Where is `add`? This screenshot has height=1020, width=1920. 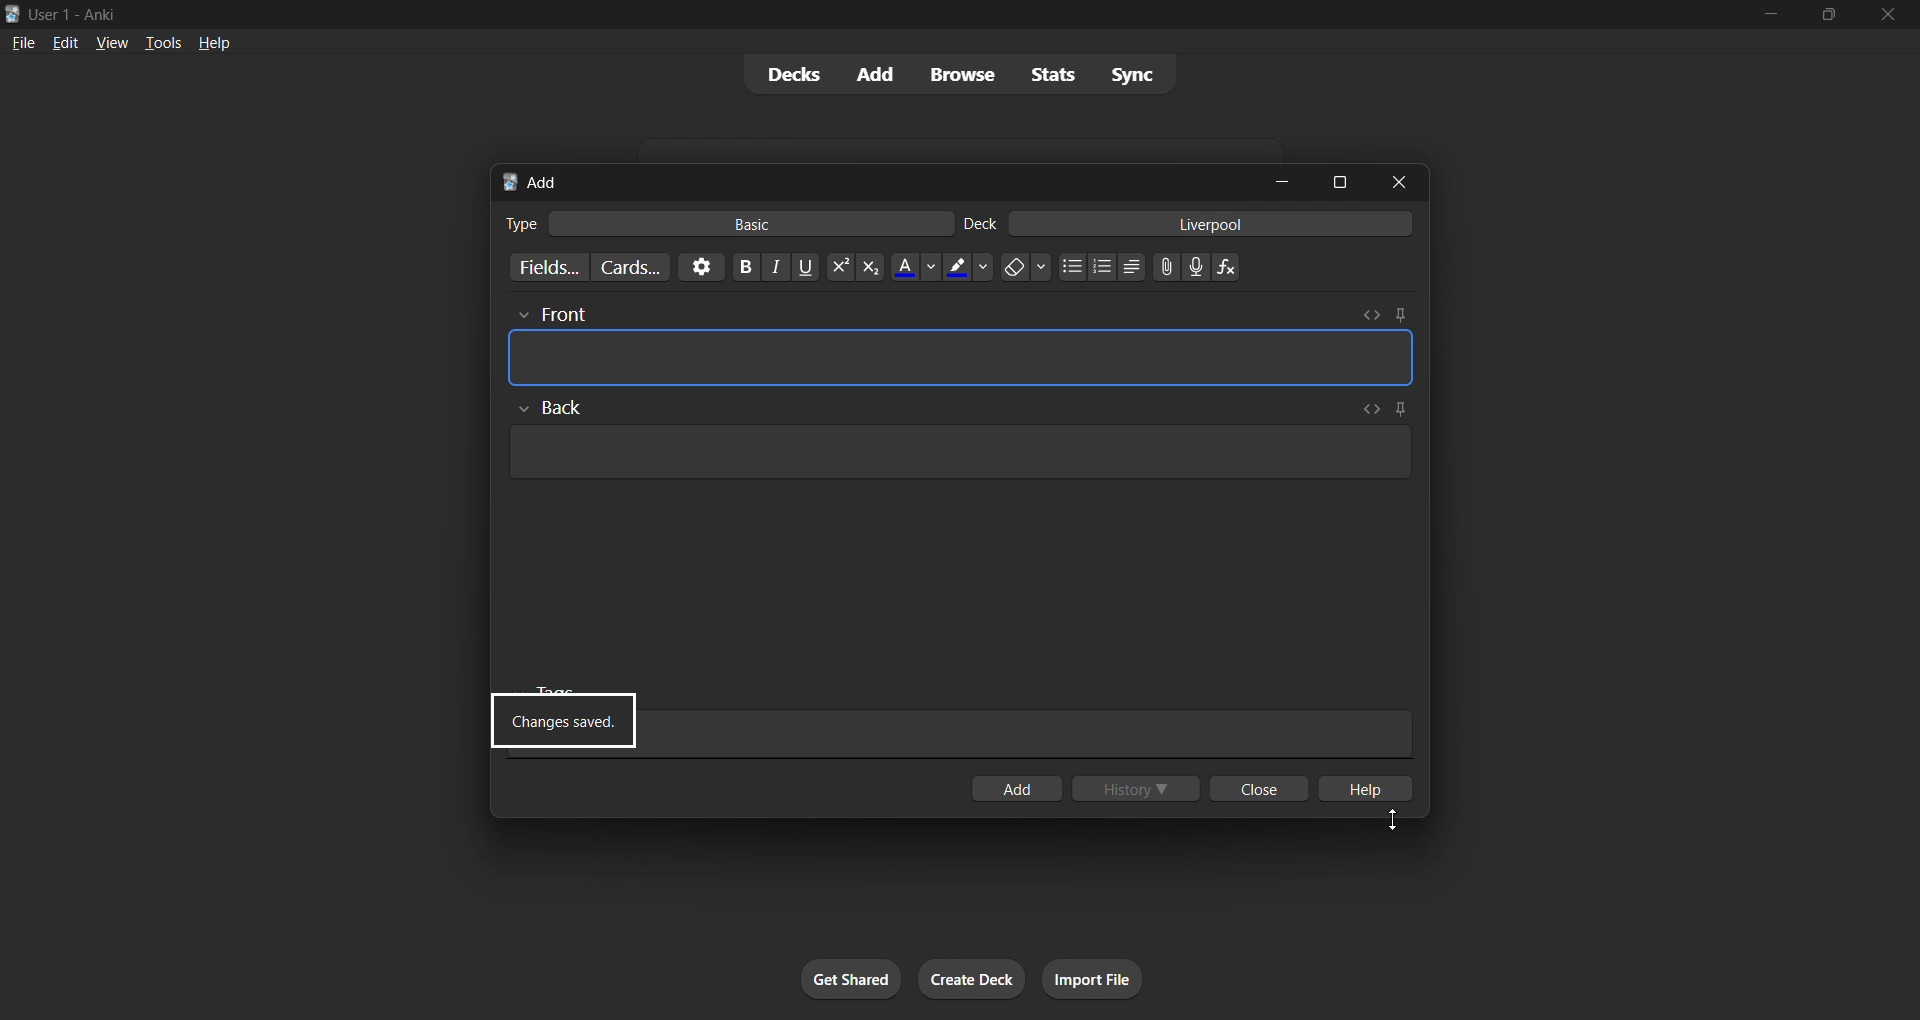
add is located at coordinates (1018, 787).